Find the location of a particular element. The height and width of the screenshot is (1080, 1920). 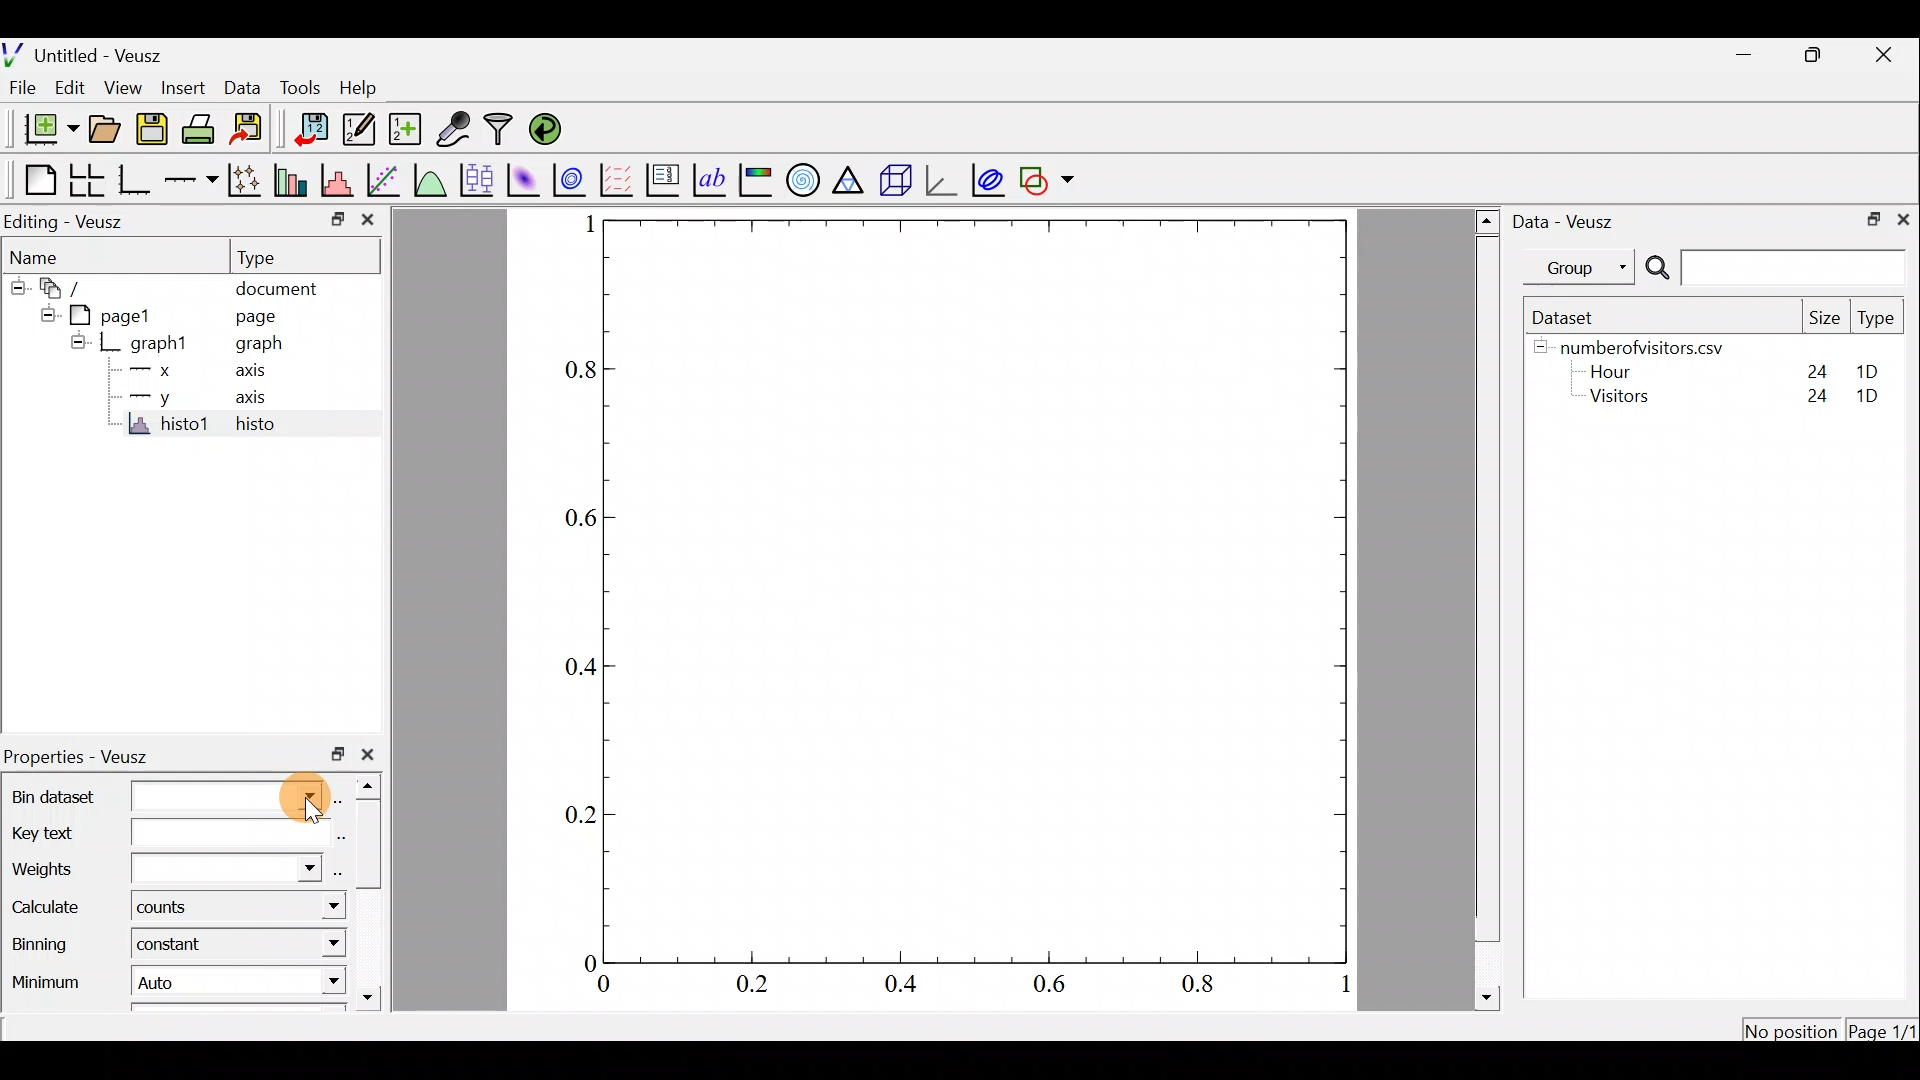

histo is located at coordinates (258, 427).